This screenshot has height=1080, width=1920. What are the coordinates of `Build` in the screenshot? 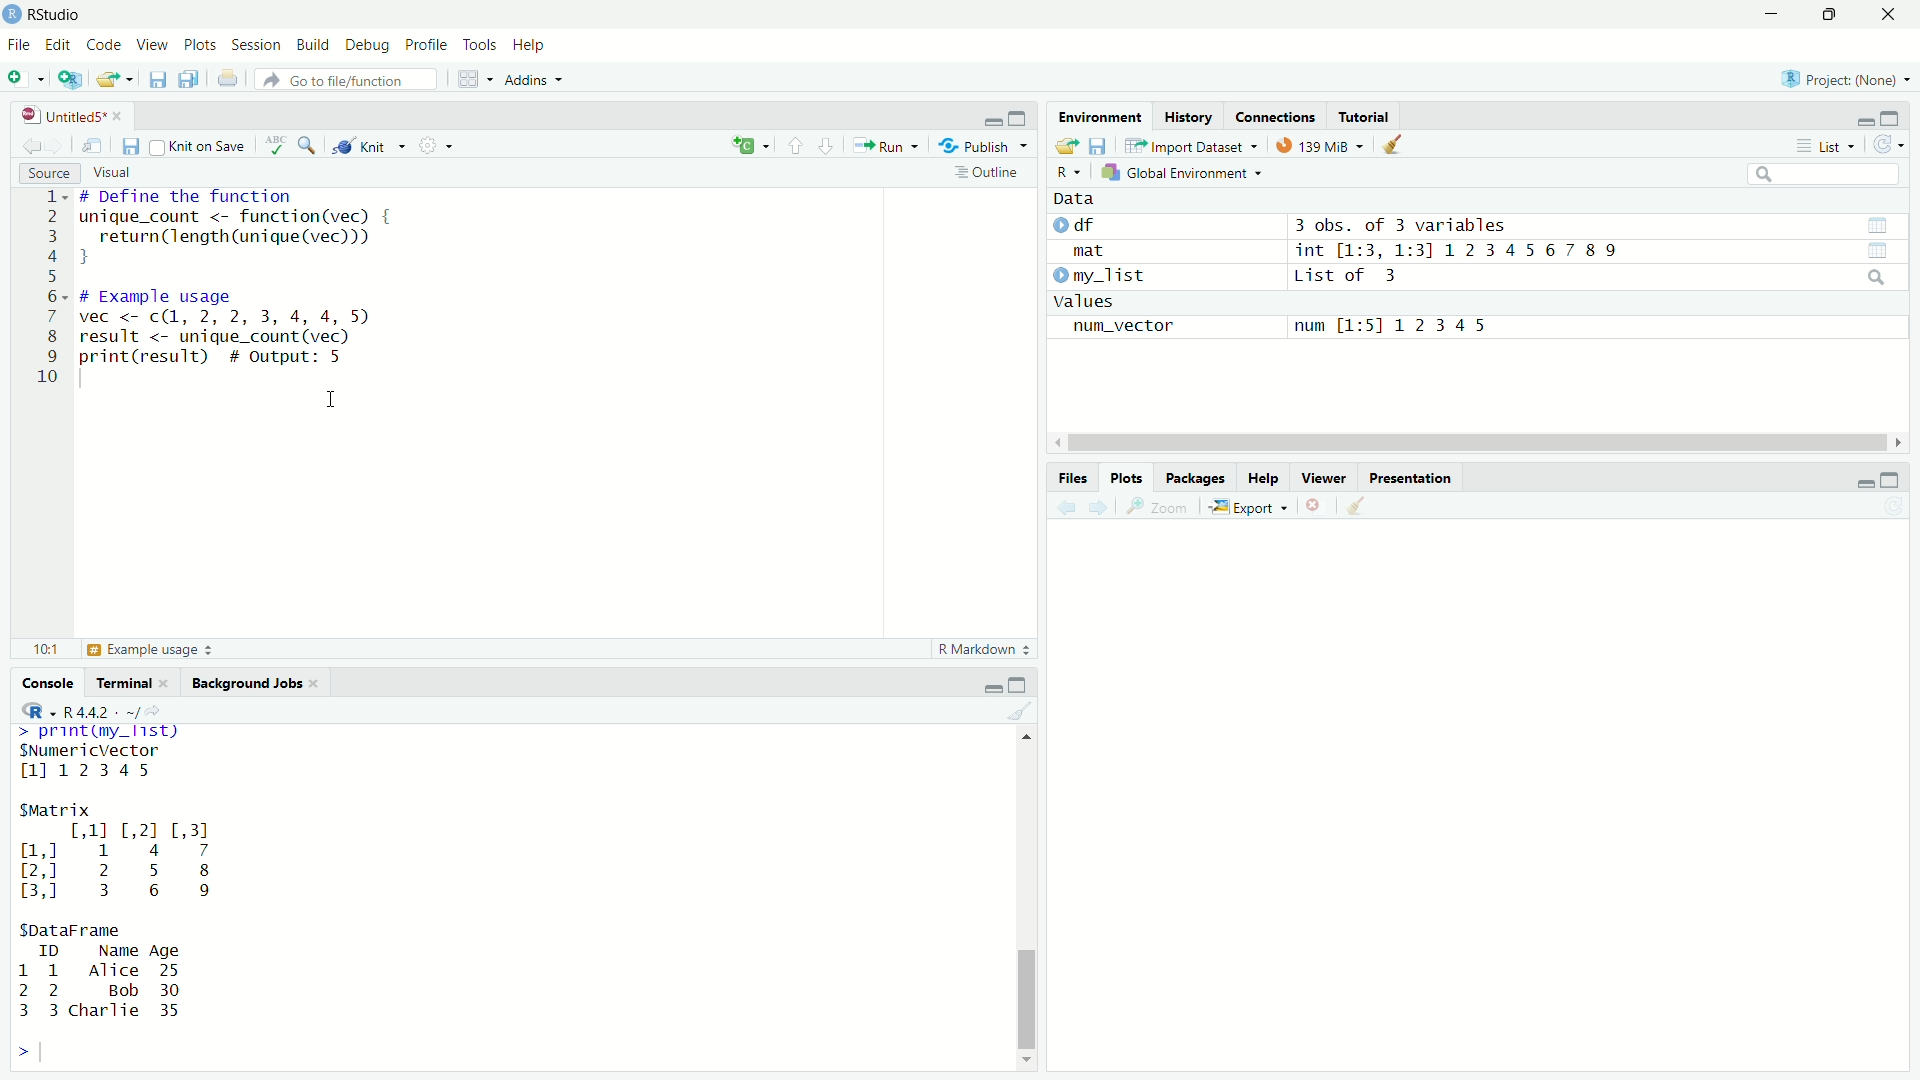 It's located at (315, 46).